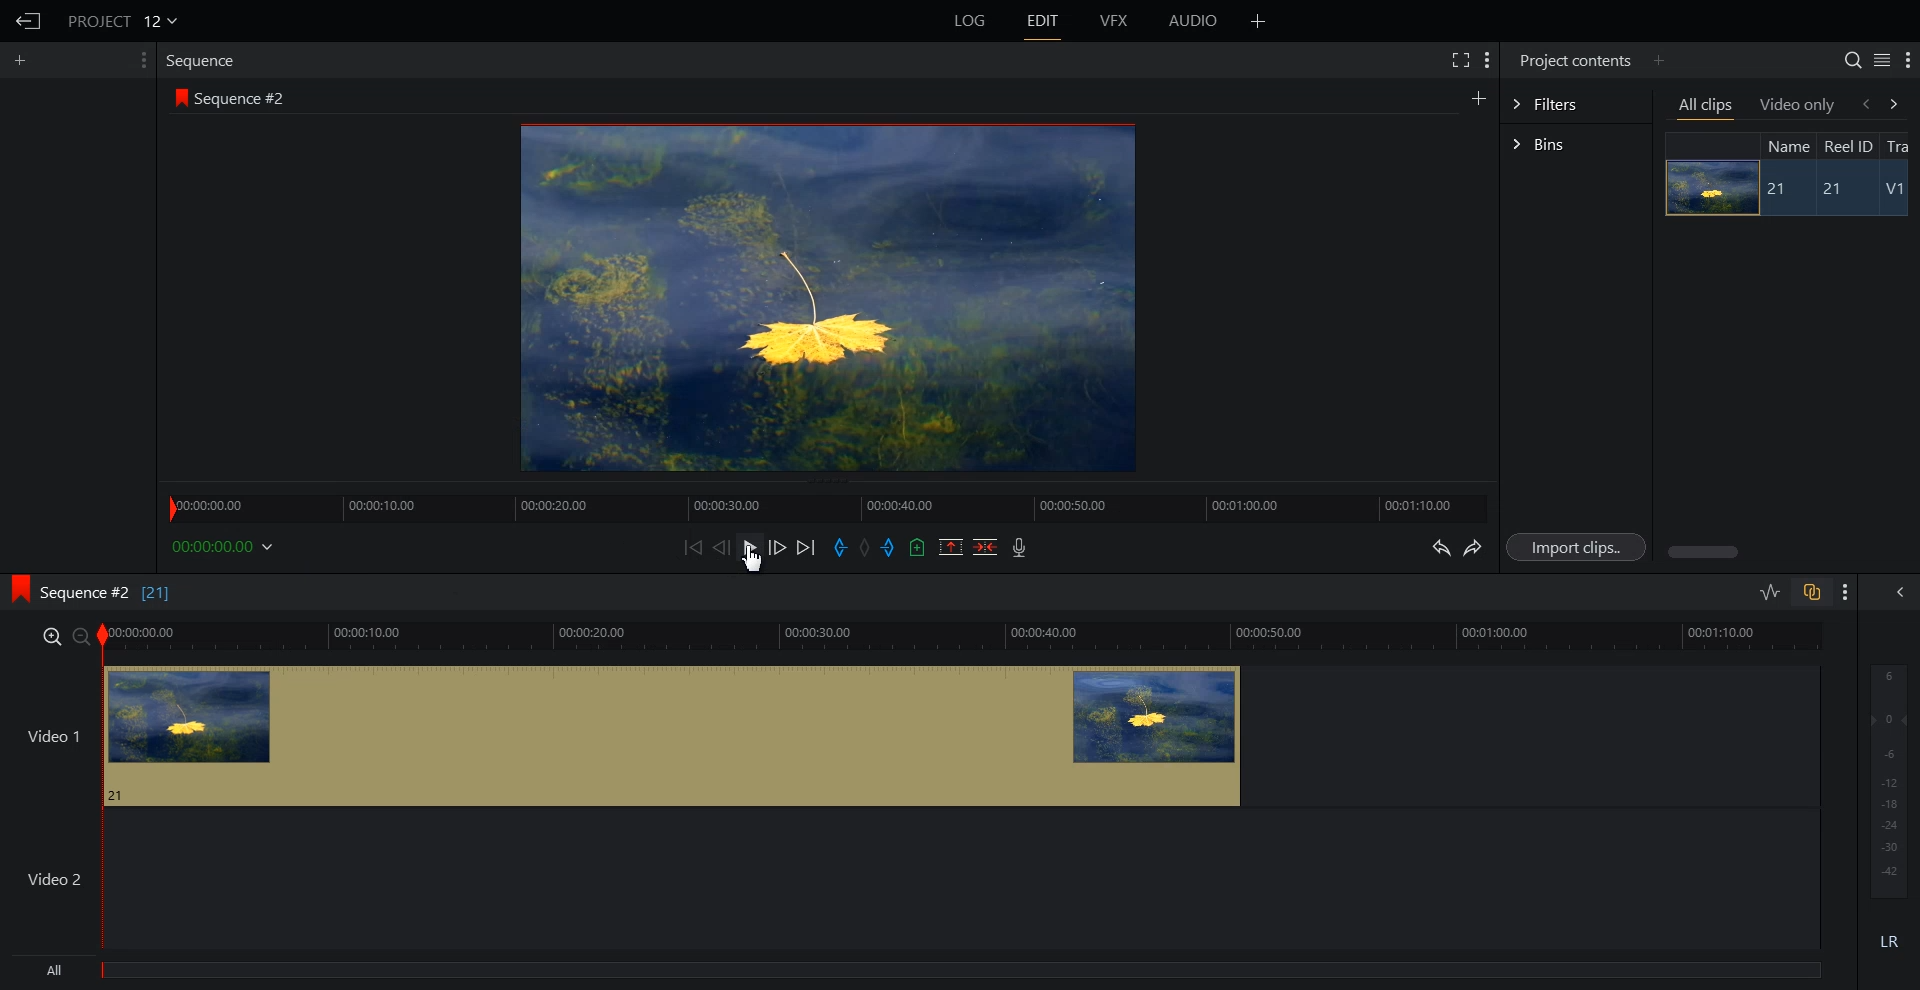 The height and width of the screenshot is (990, 1920). I want to click on V1, so click(1897, 191).